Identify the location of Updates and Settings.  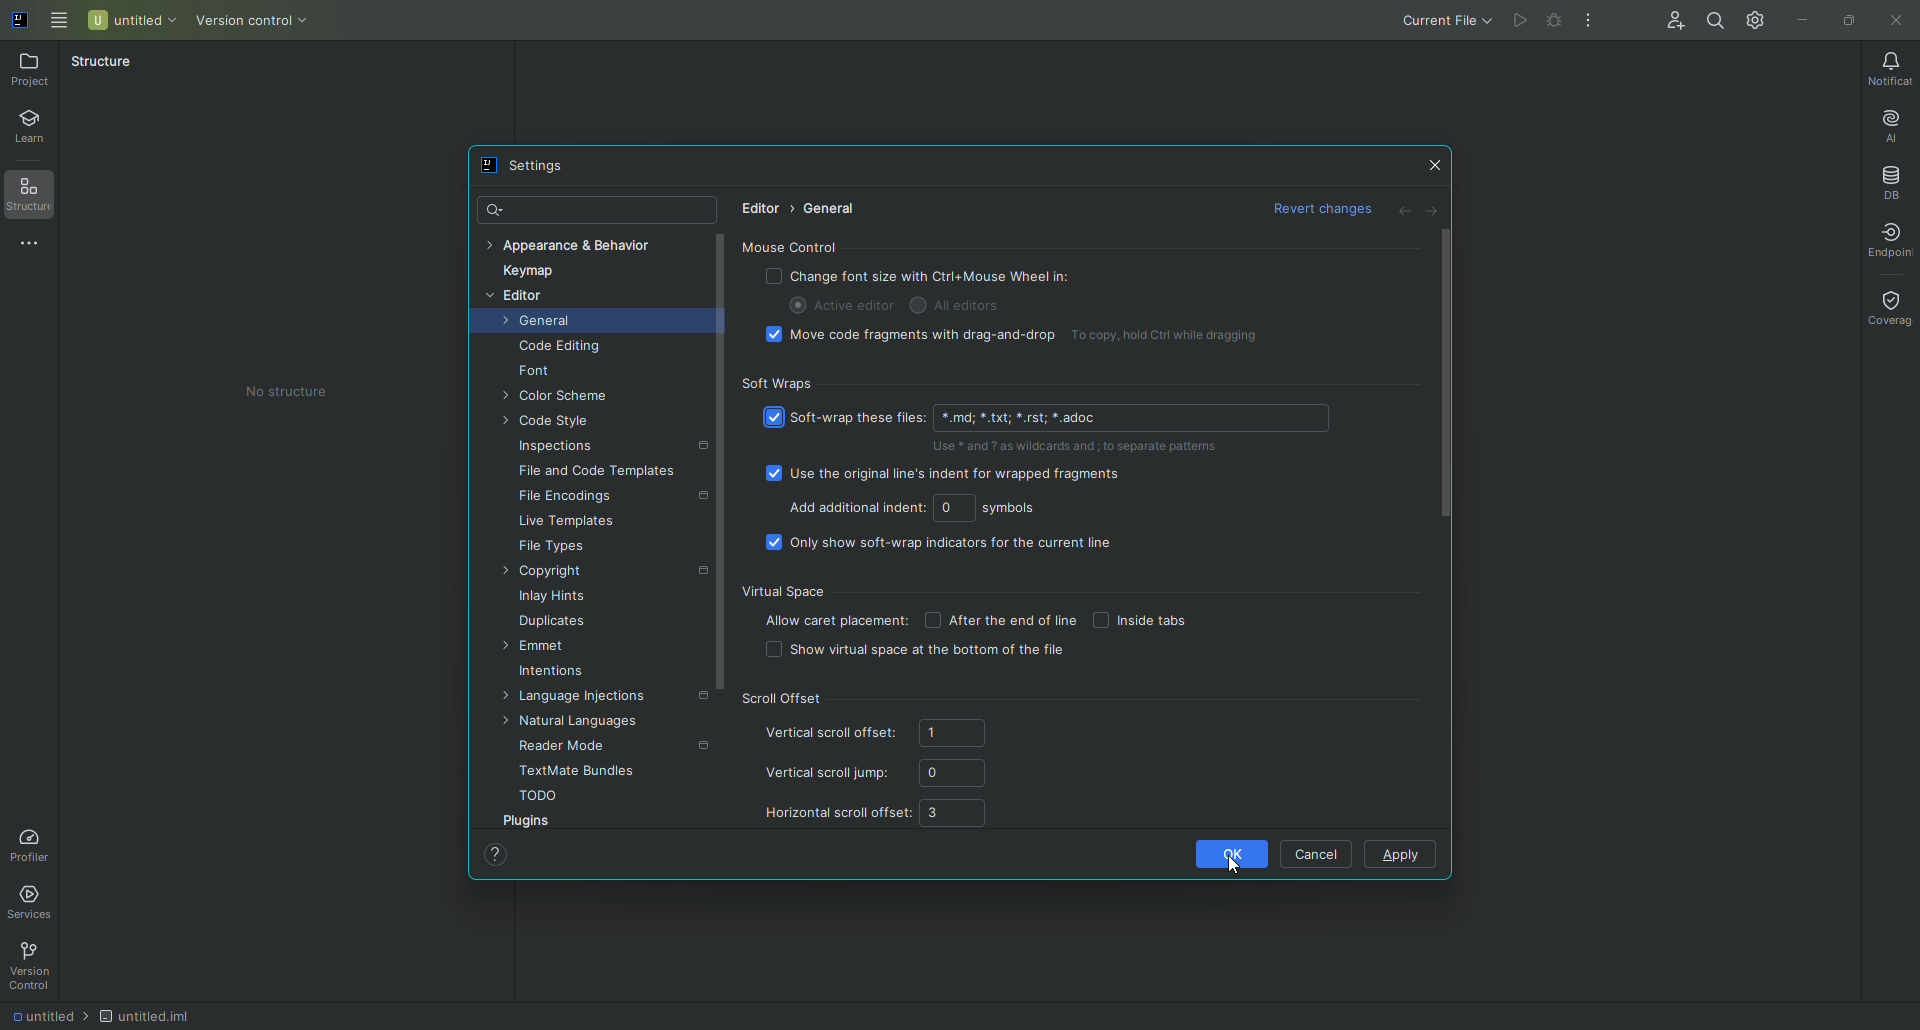
(1759, 25).